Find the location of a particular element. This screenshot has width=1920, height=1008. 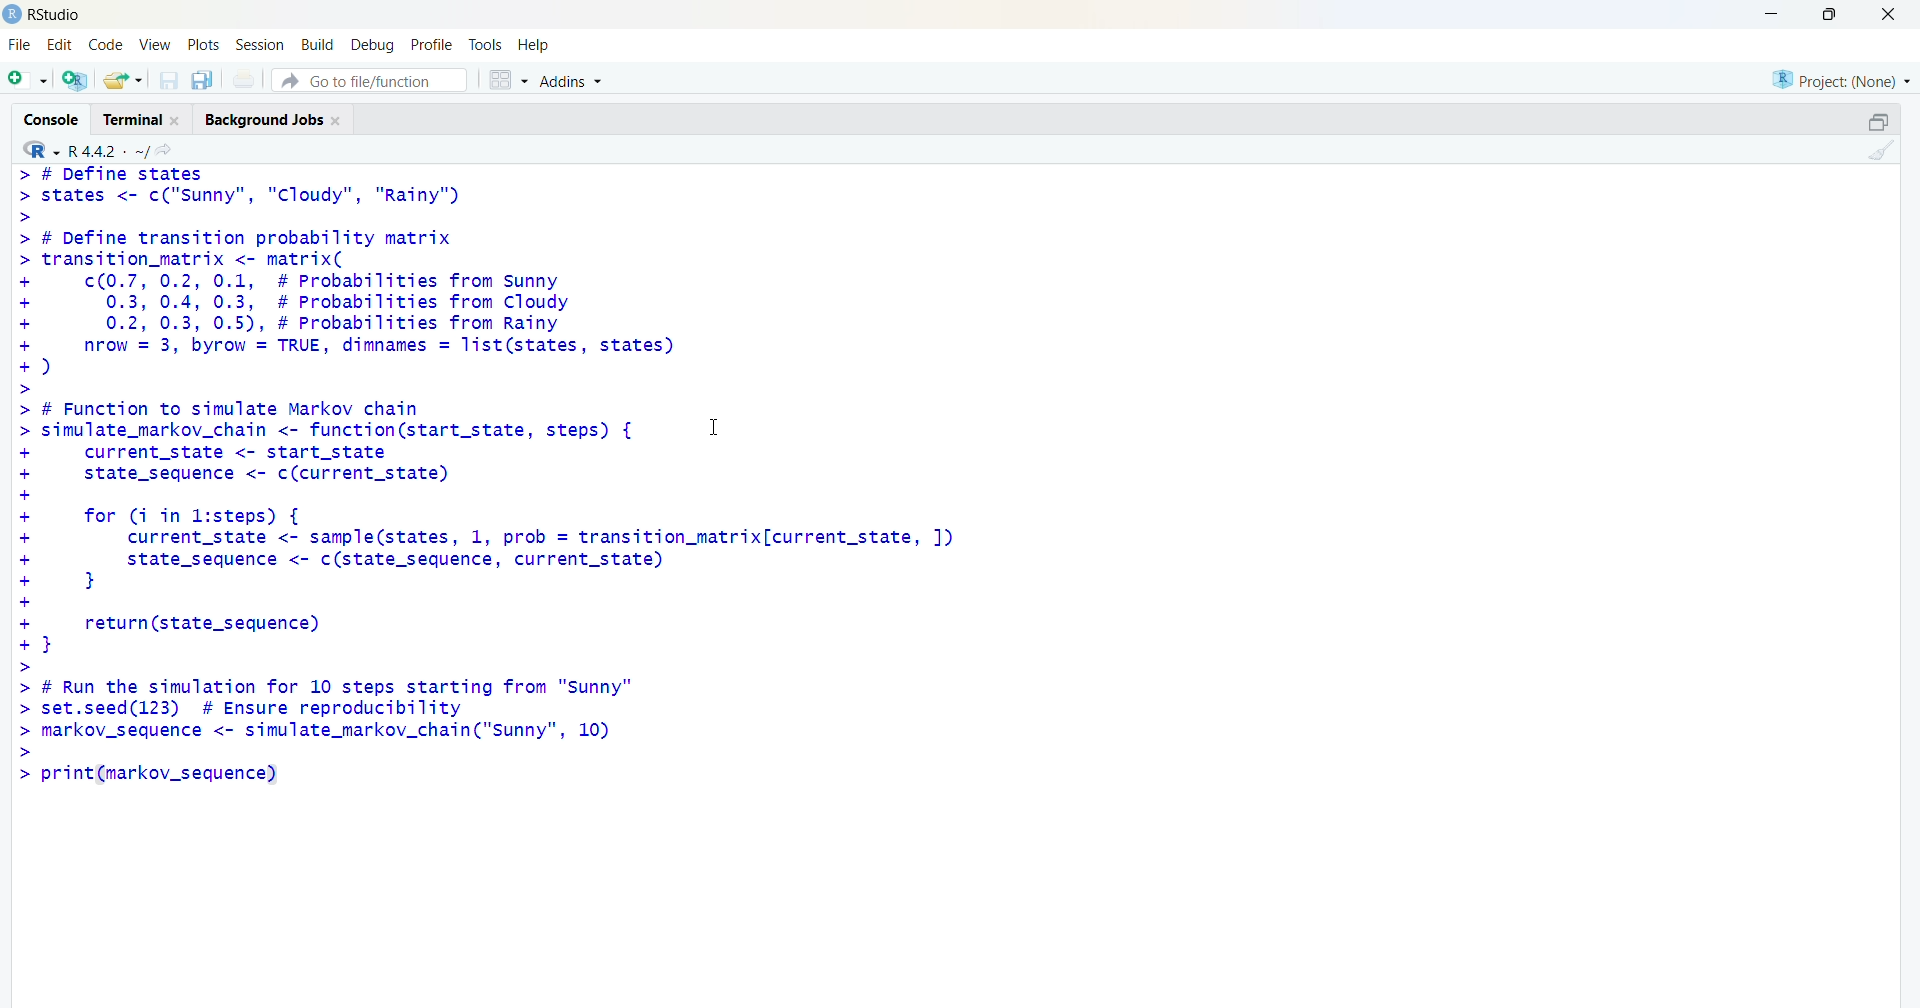

R 4.4.2 is located at coordinates (86, 149).